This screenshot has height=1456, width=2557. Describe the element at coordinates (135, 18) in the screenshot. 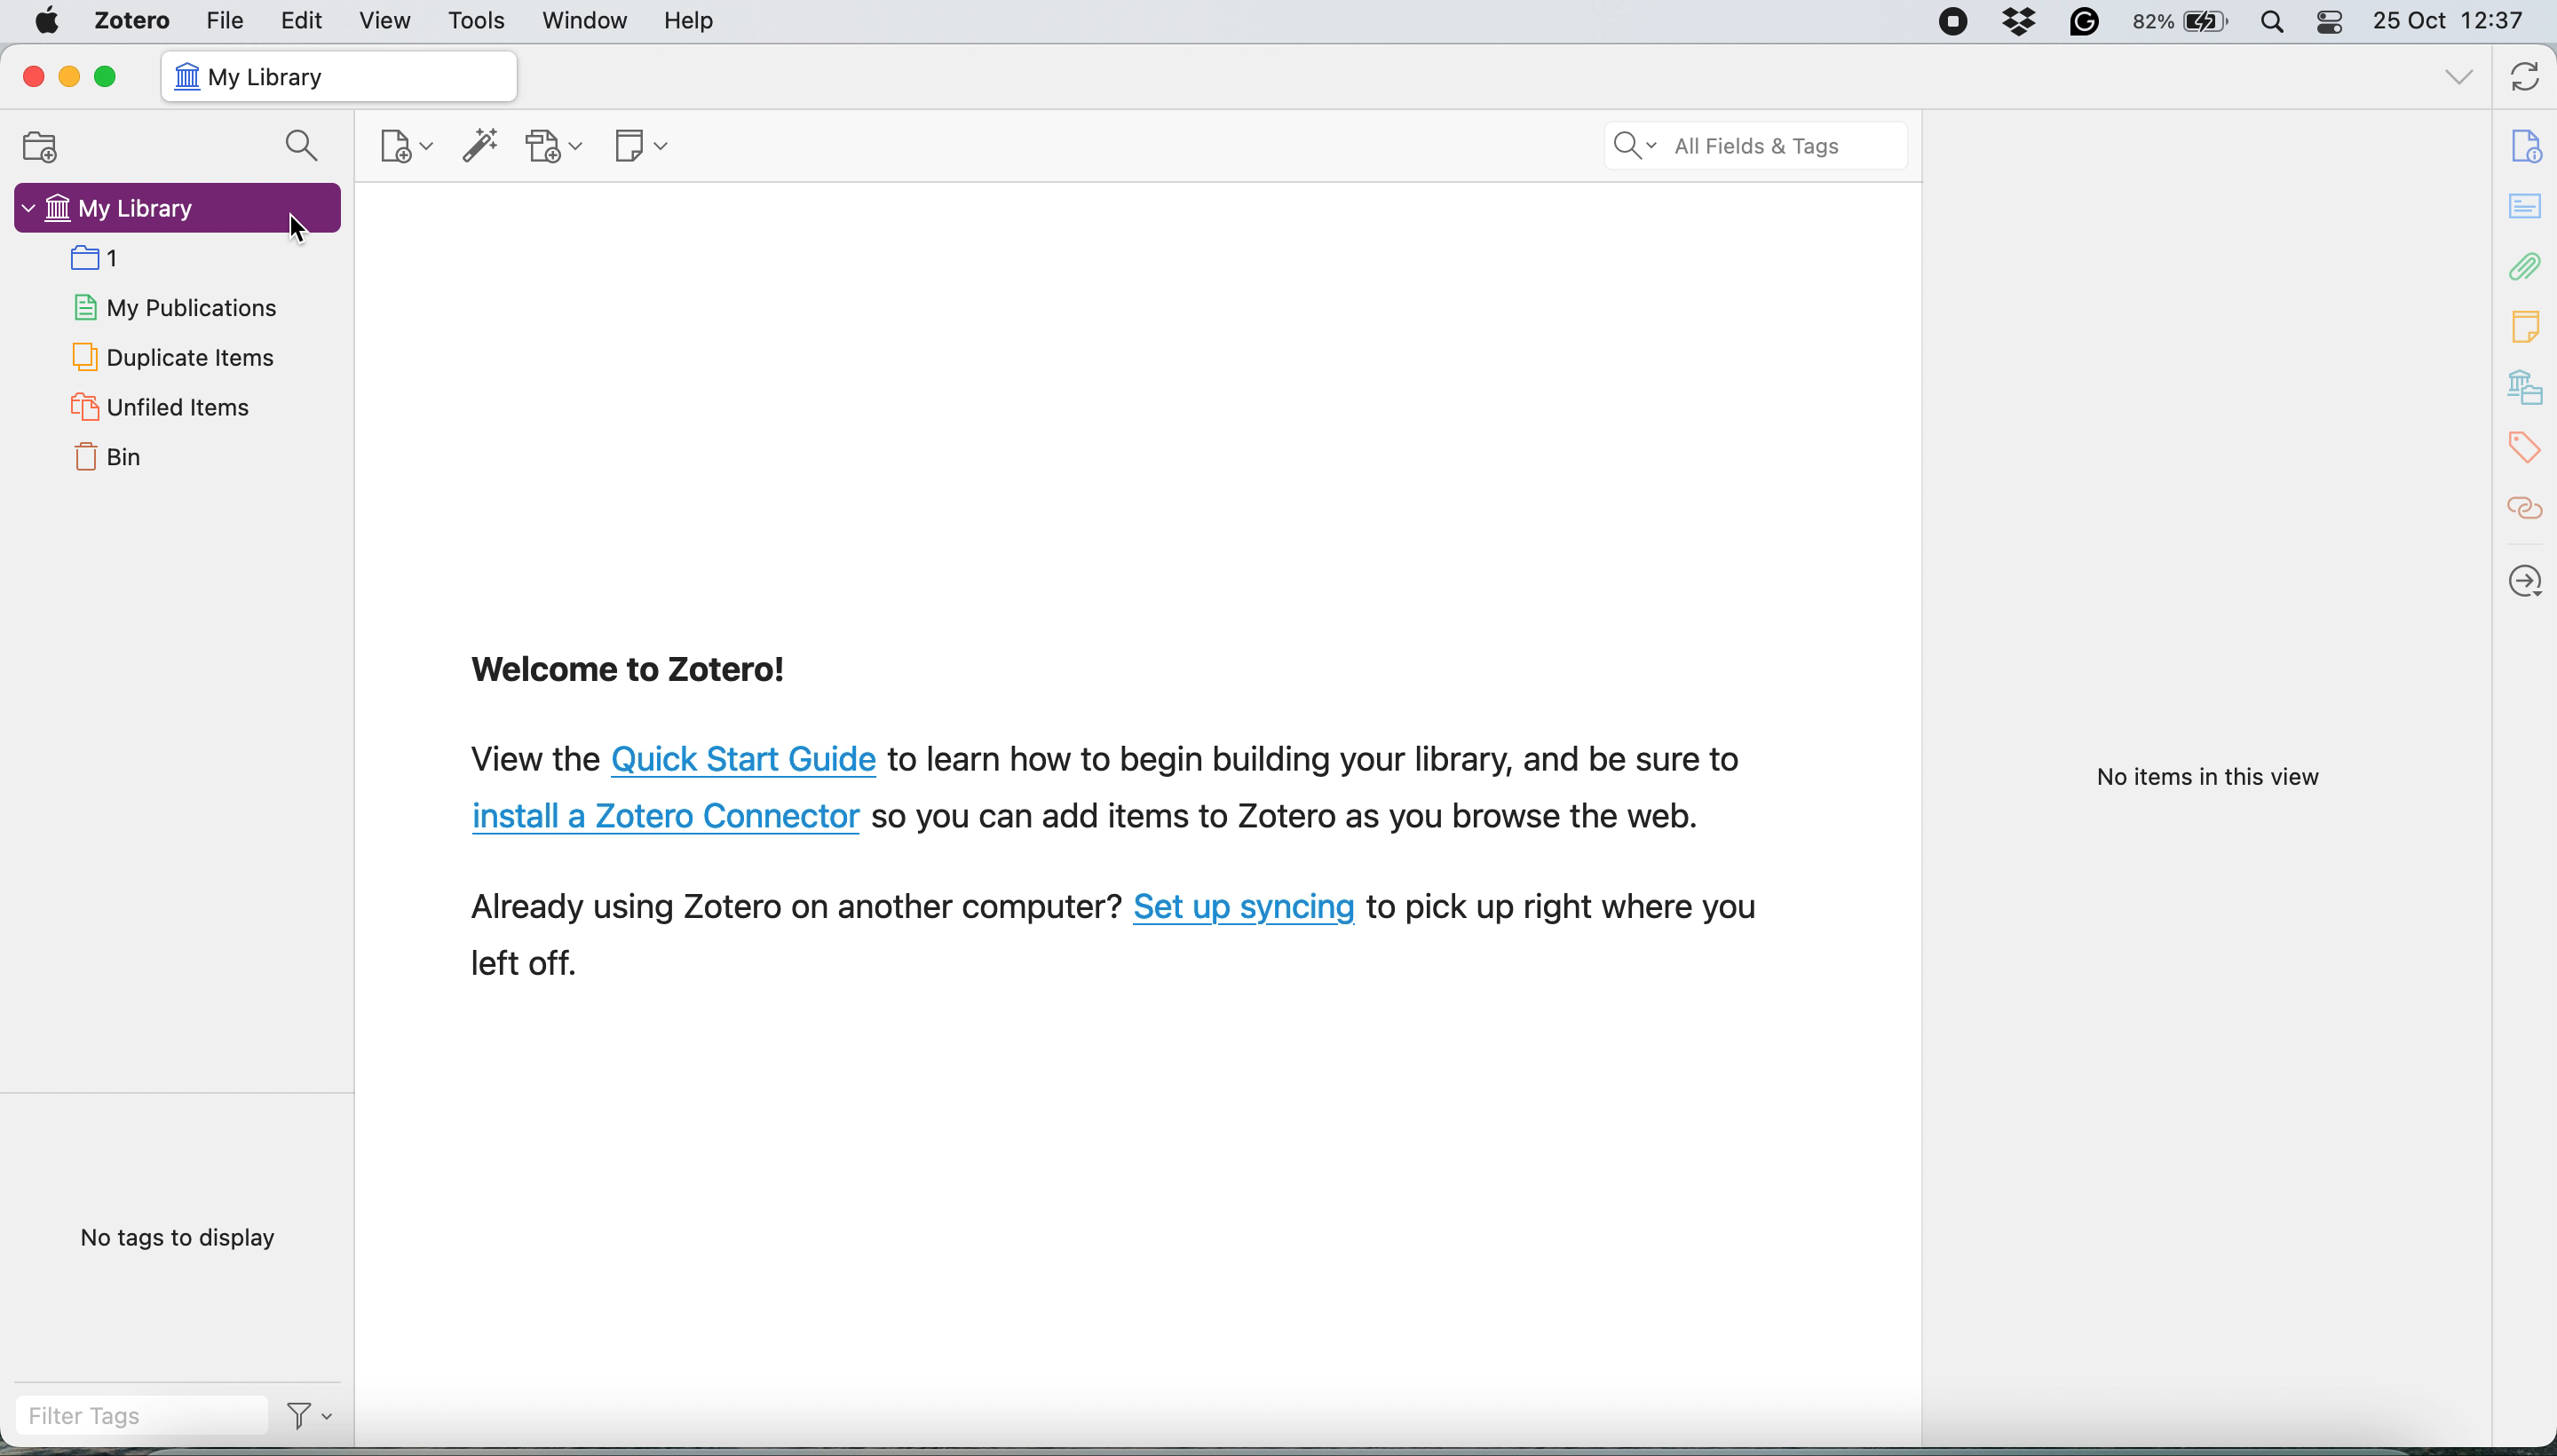

I see `zotero` at that location.